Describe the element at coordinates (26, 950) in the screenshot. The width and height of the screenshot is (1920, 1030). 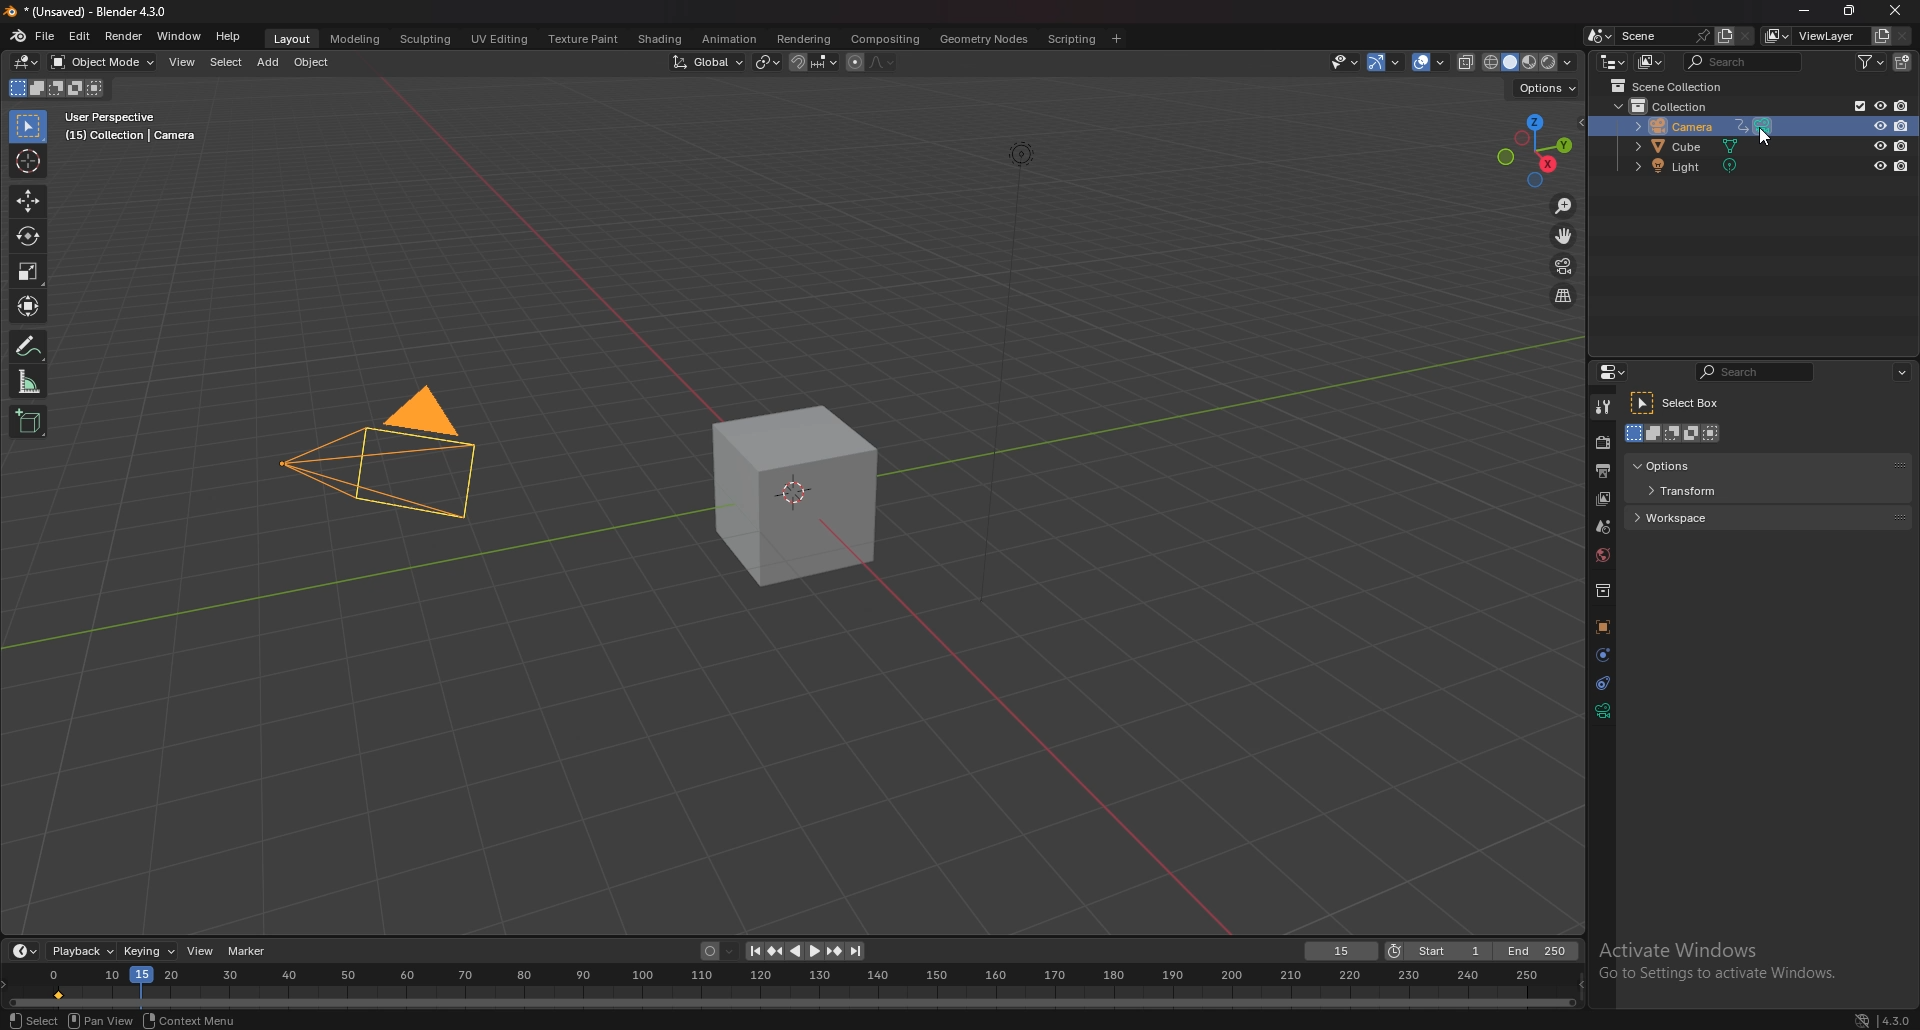
I see `editor type` at that location.